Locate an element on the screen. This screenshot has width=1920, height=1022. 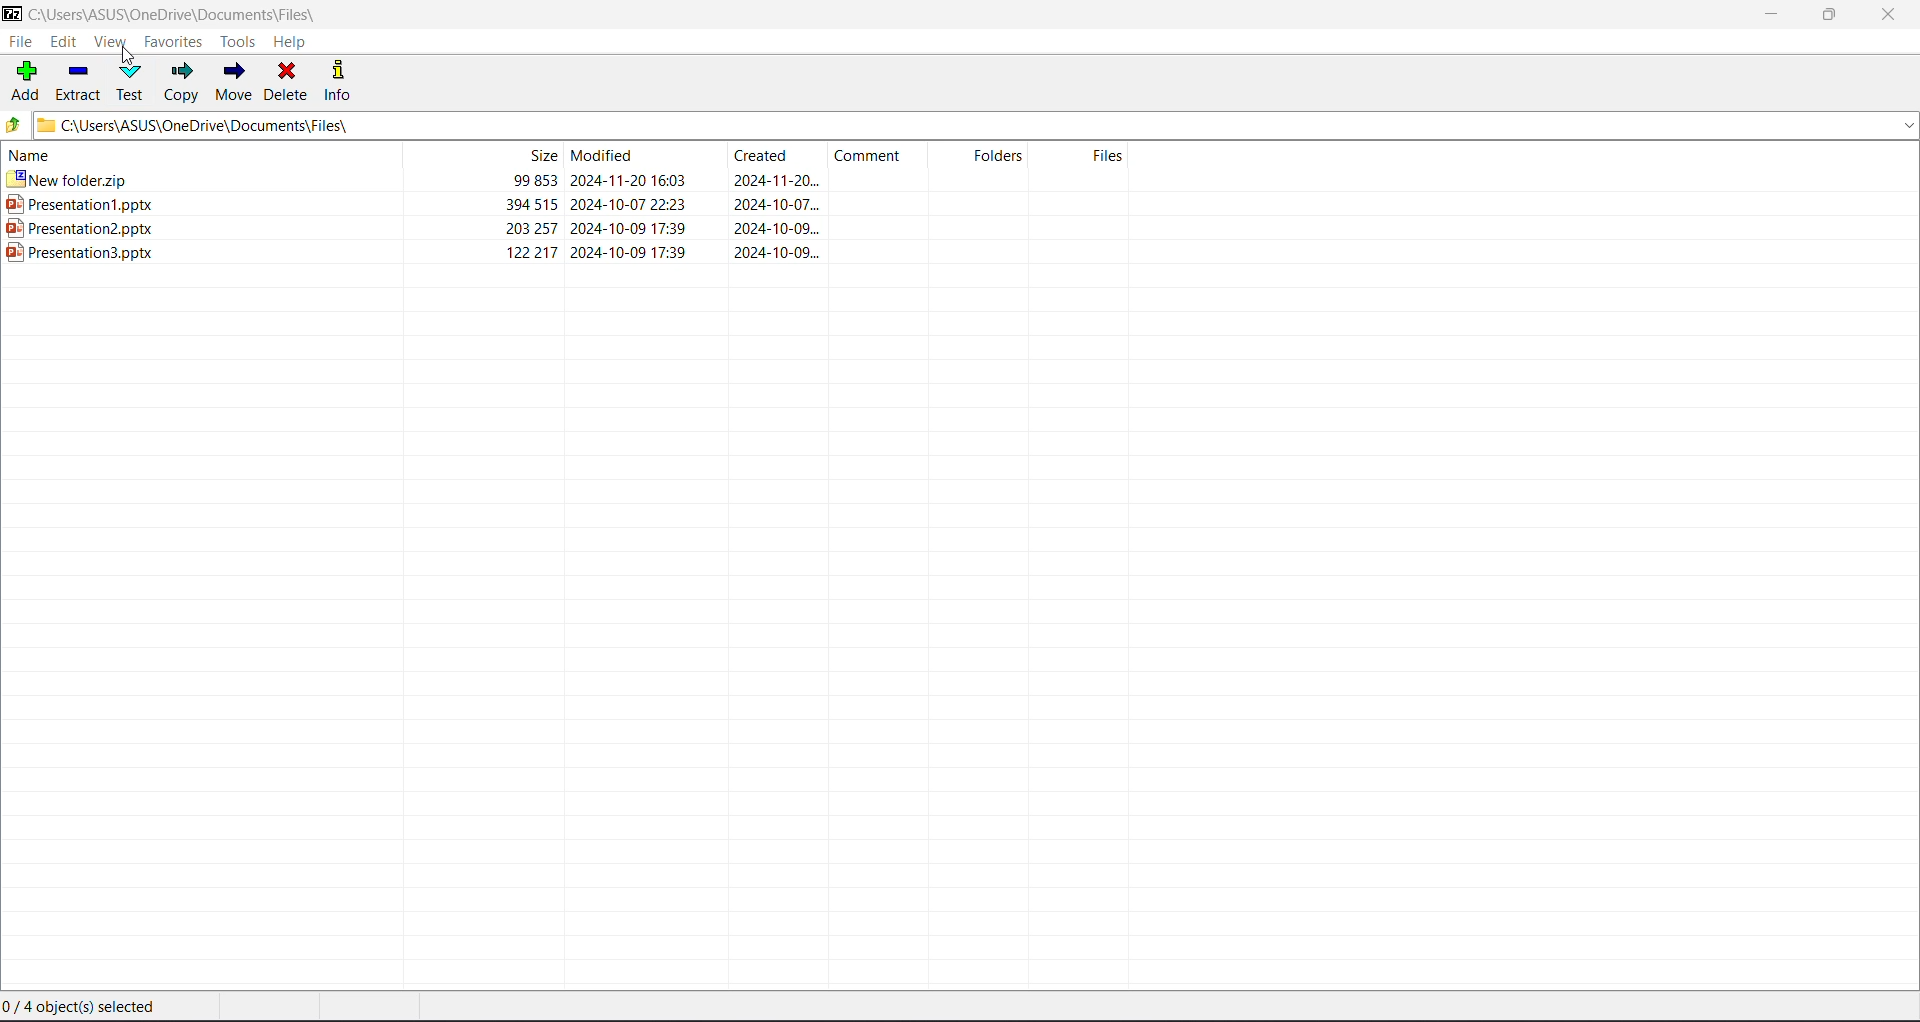
folders is located at coordinates (979, 154).